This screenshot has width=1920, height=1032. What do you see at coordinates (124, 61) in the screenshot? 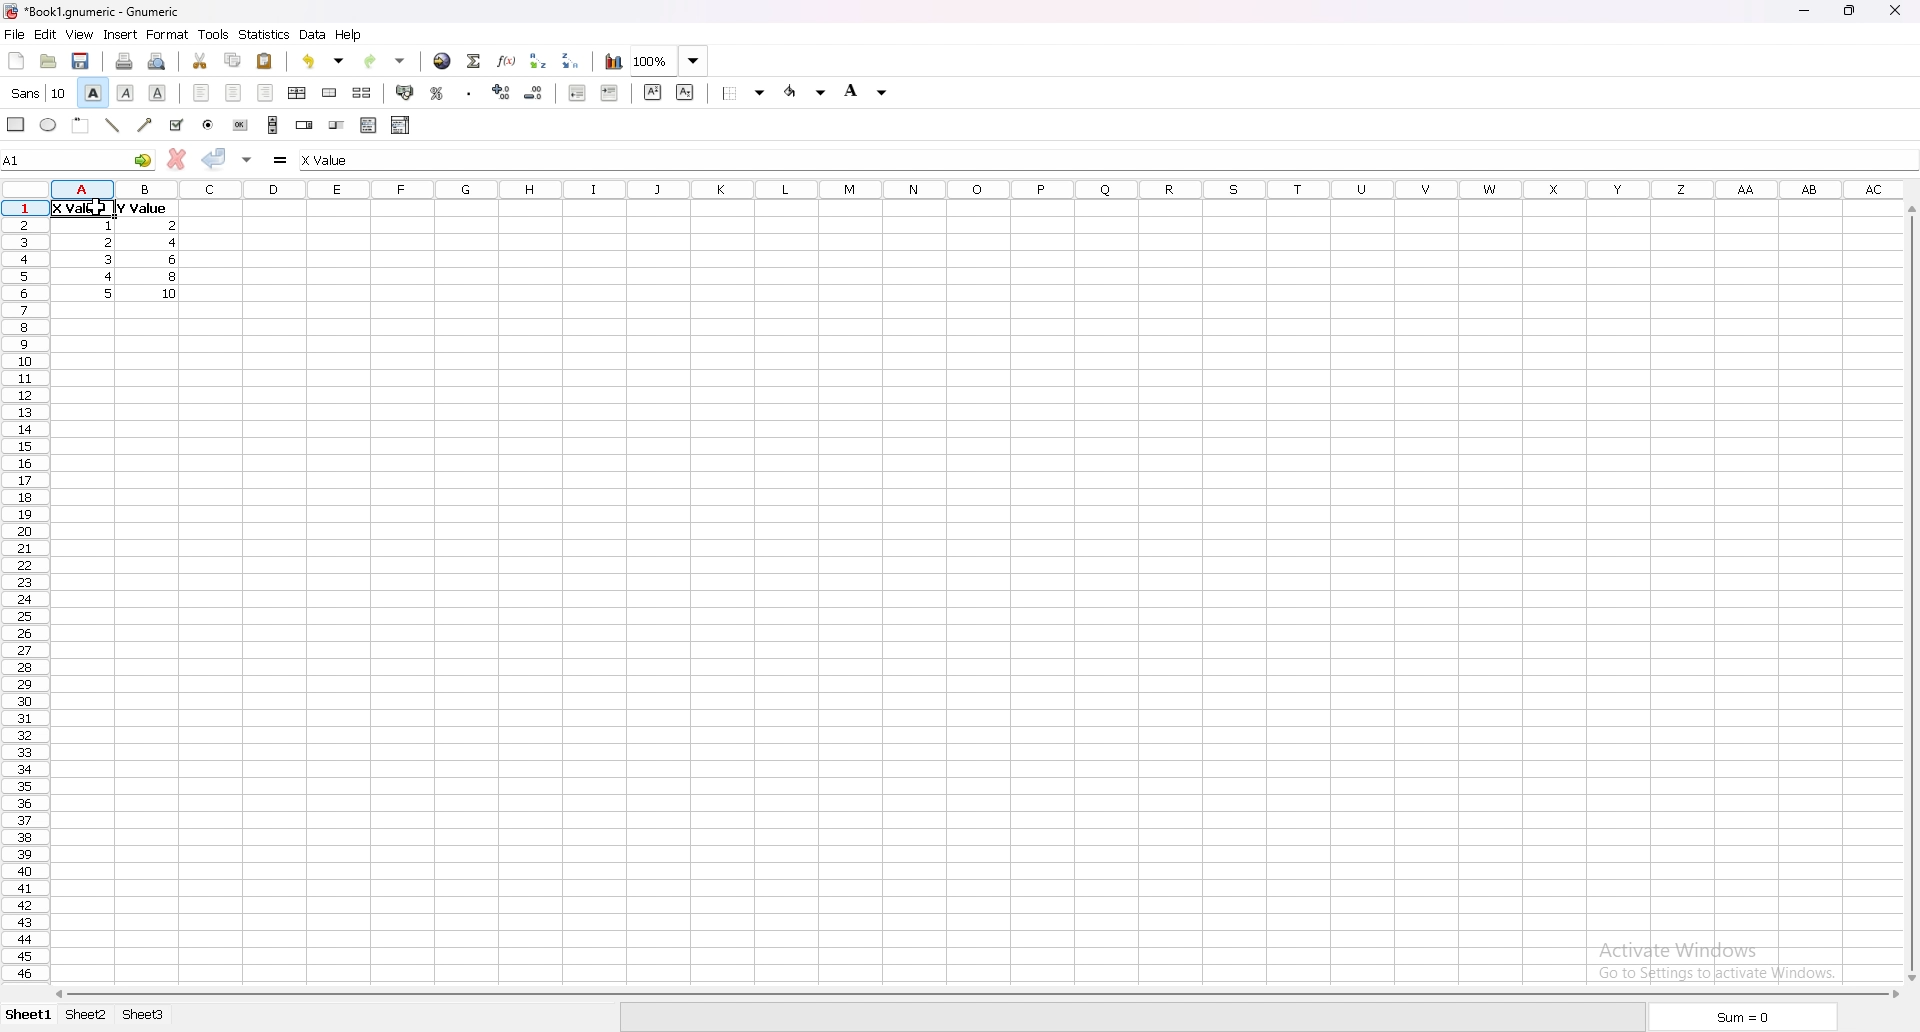
I see `print` at bounding box center [124, 61].